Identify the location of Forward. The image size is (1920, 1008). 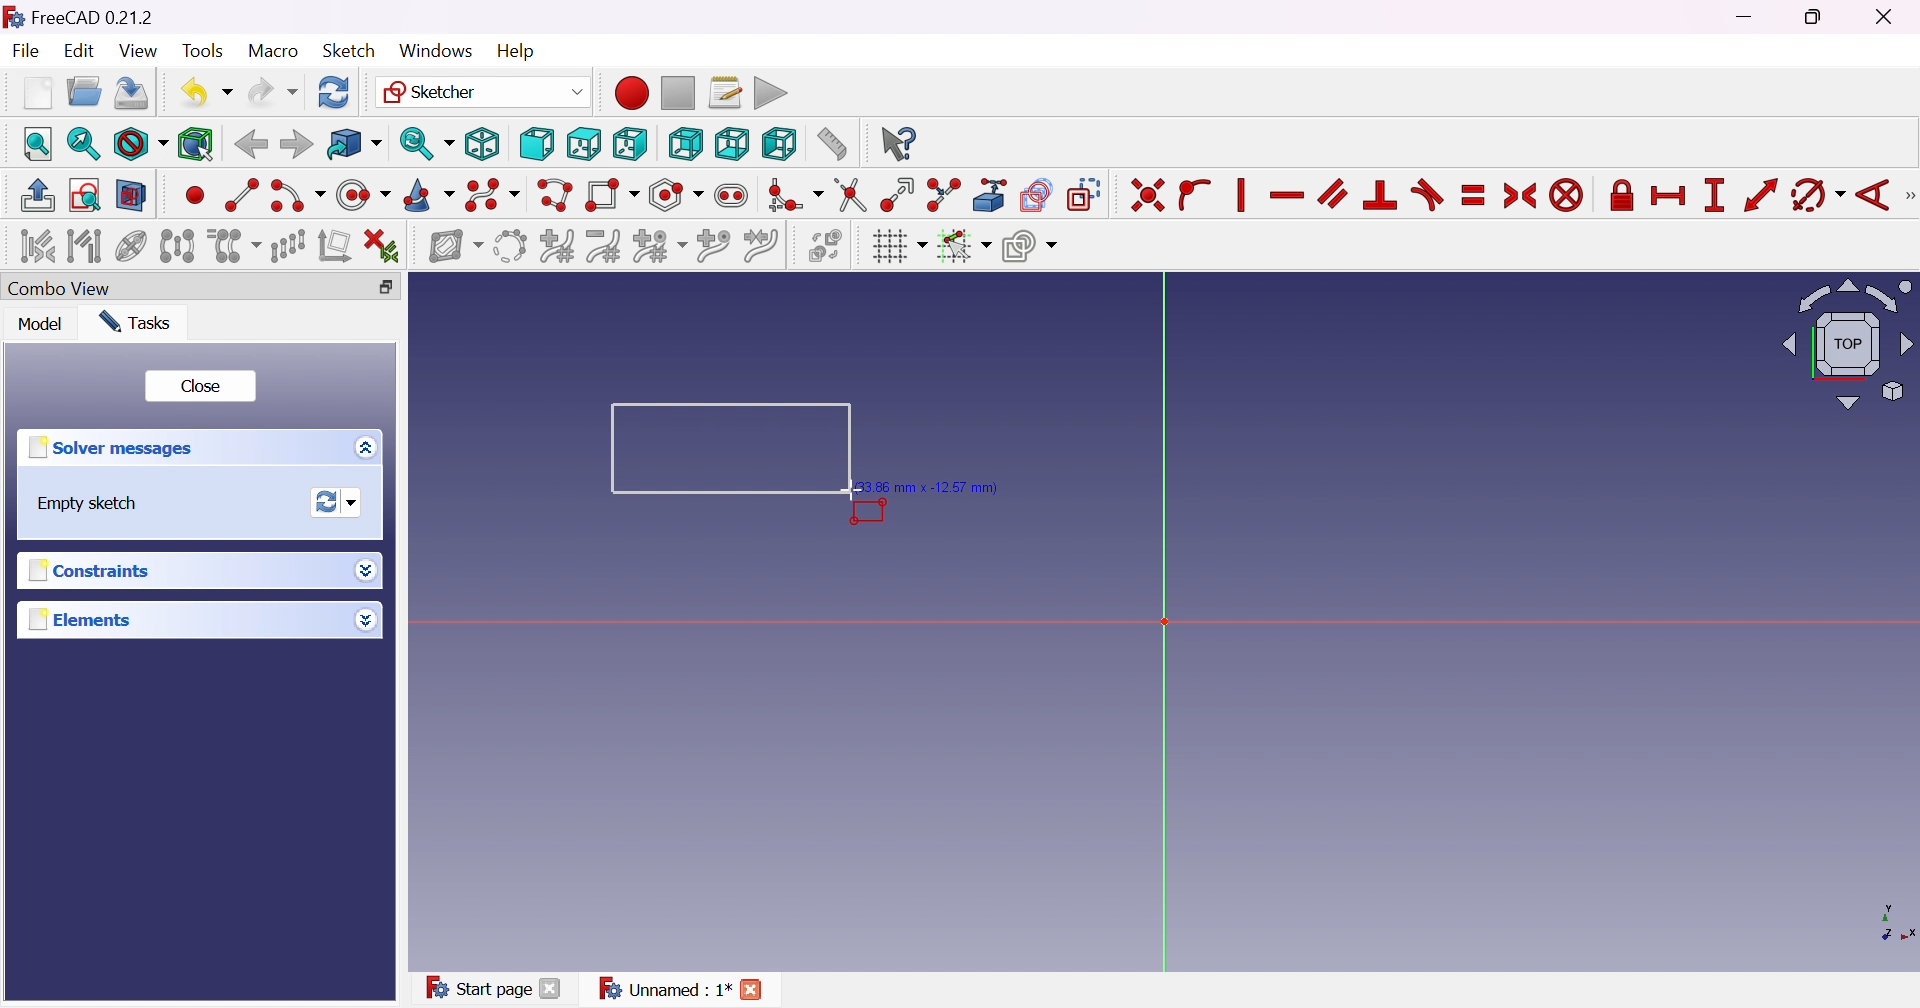
(297, 144).